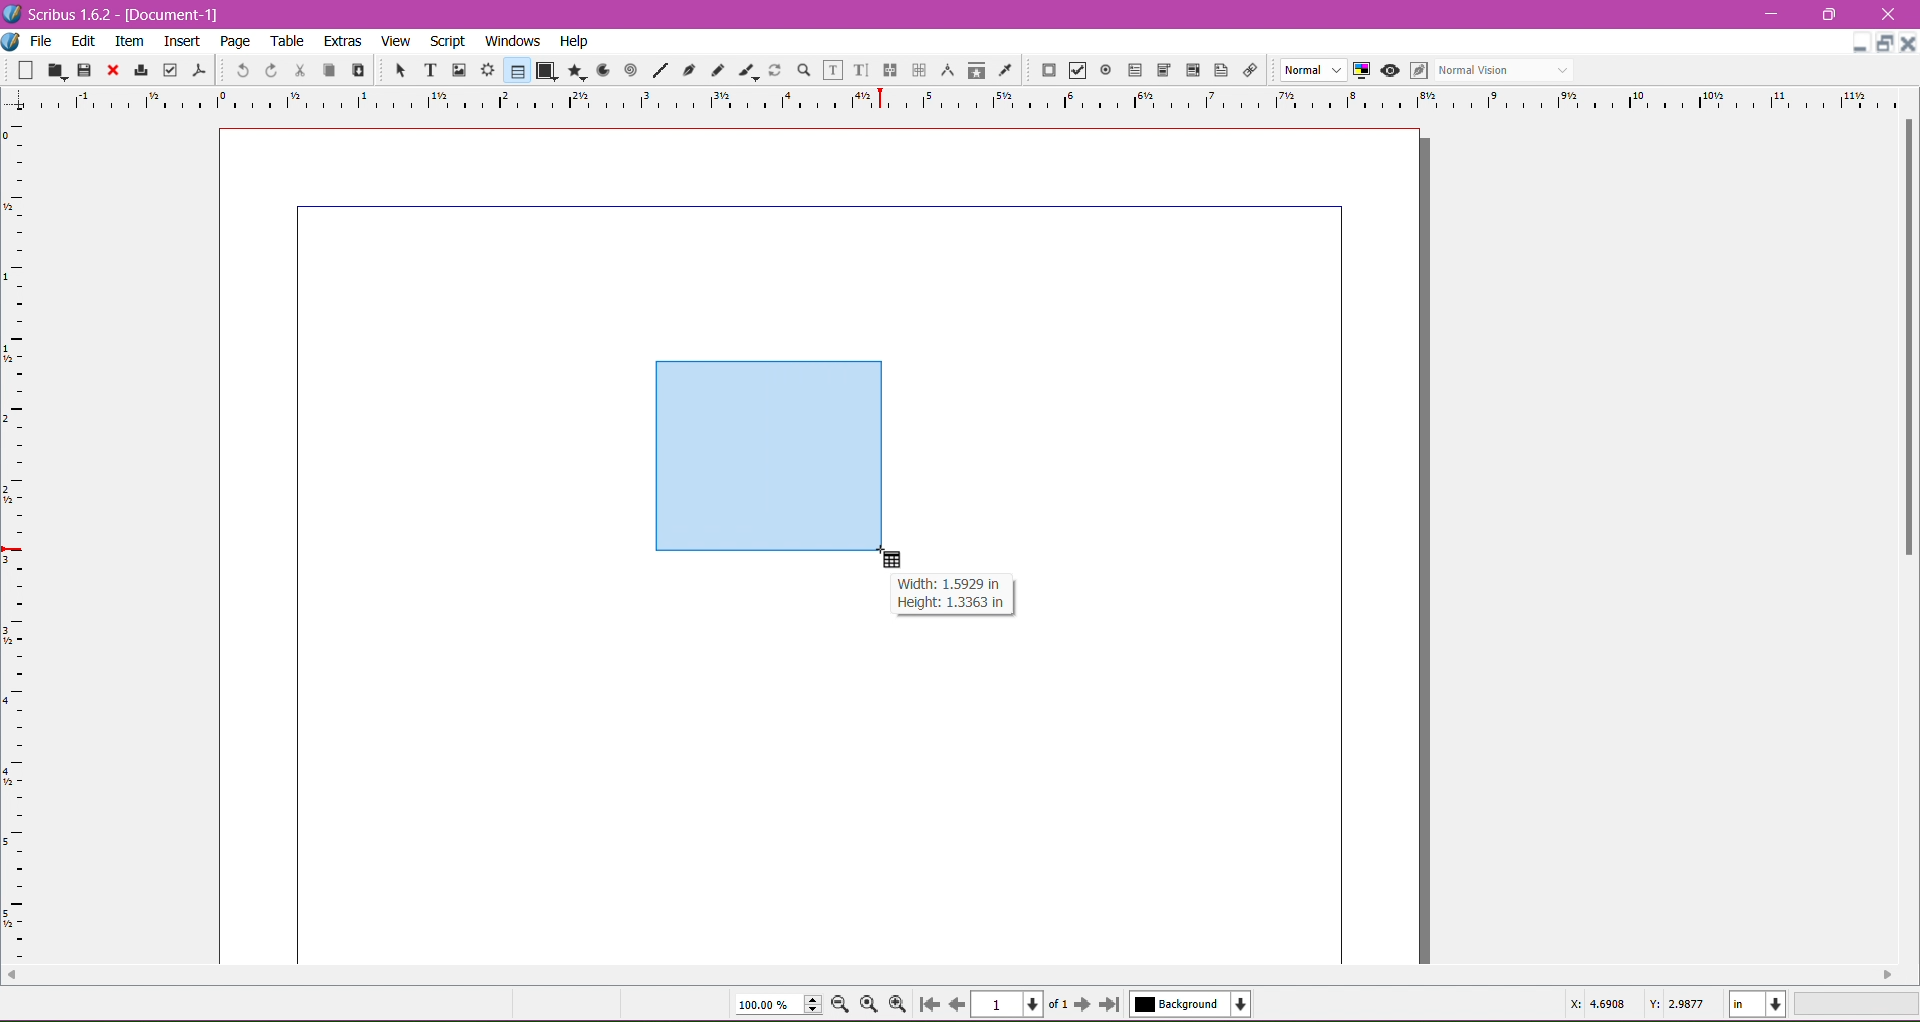 The width and height of the screenshot is (1920, 1022). I want to click on Tables, so click(516, 70).